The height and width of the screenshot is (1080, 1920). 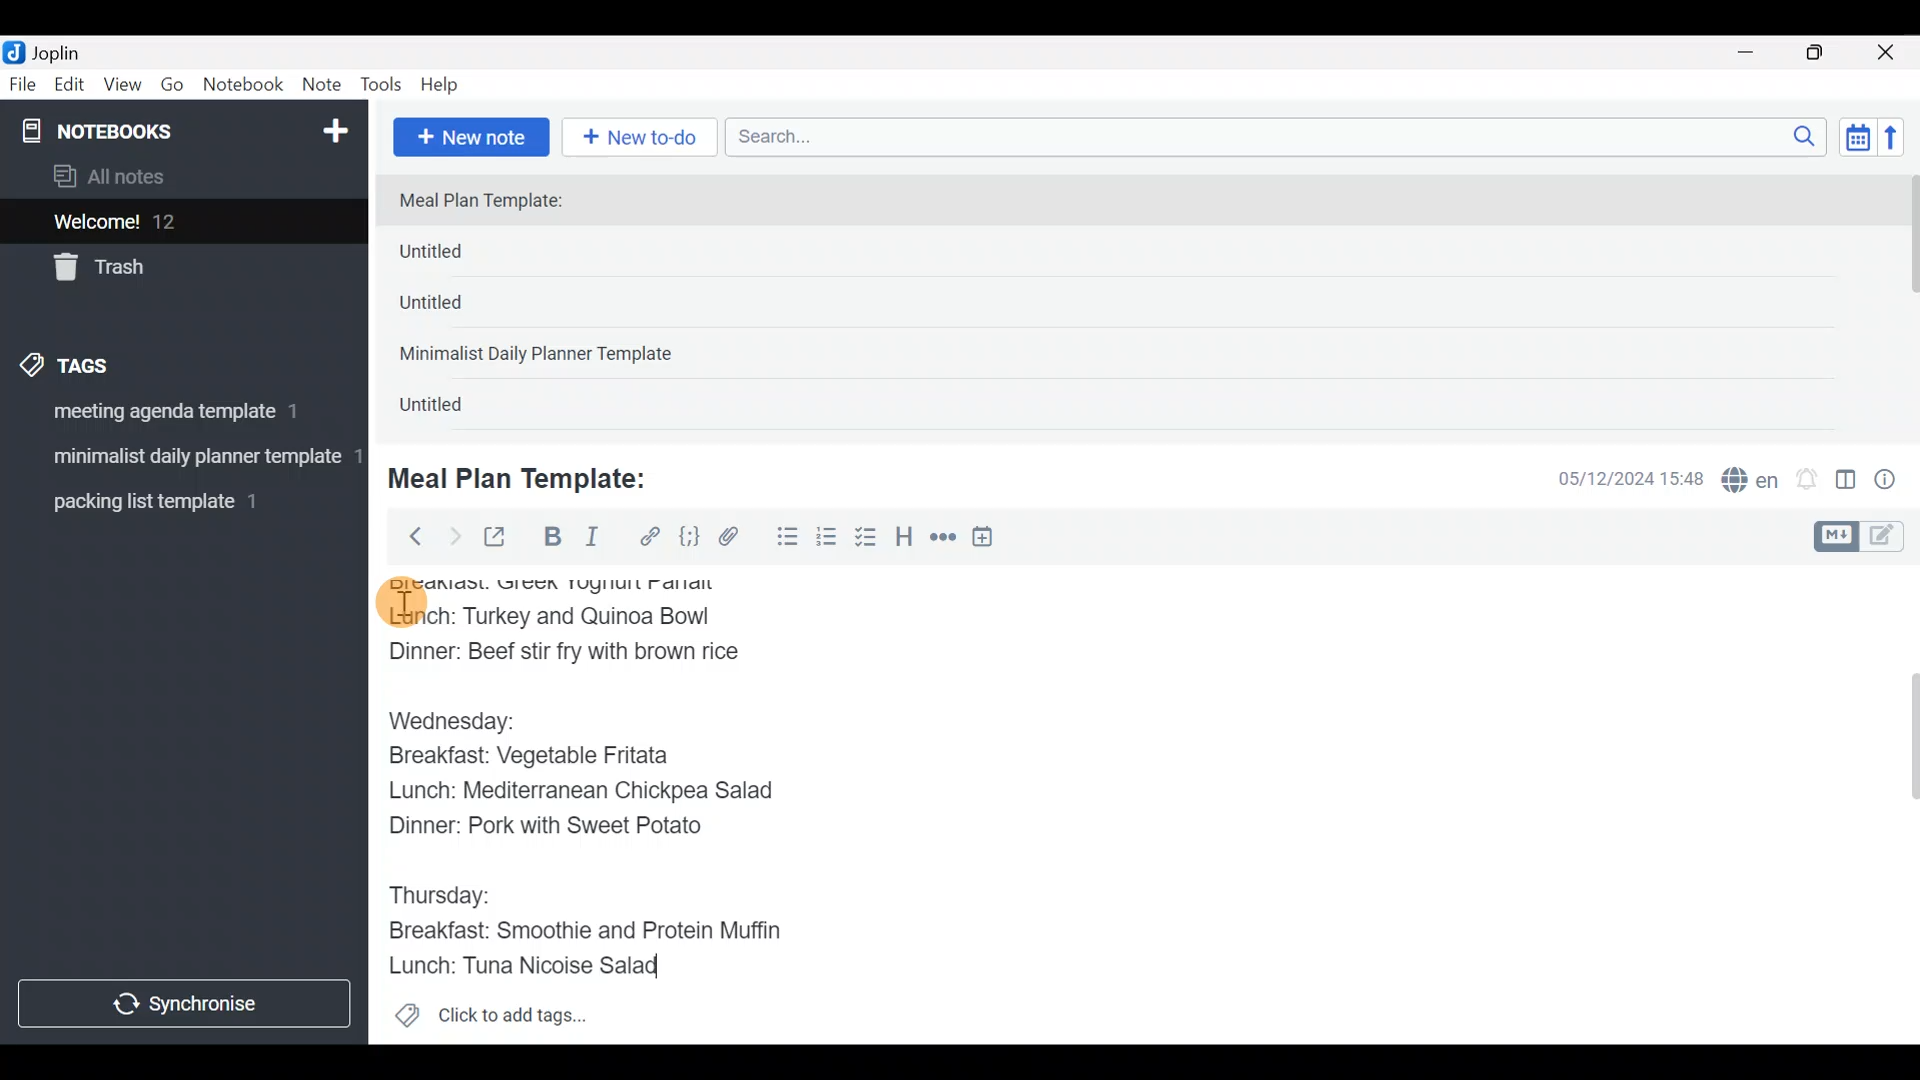 I want to click on Bold, so click(x=551, y=539).